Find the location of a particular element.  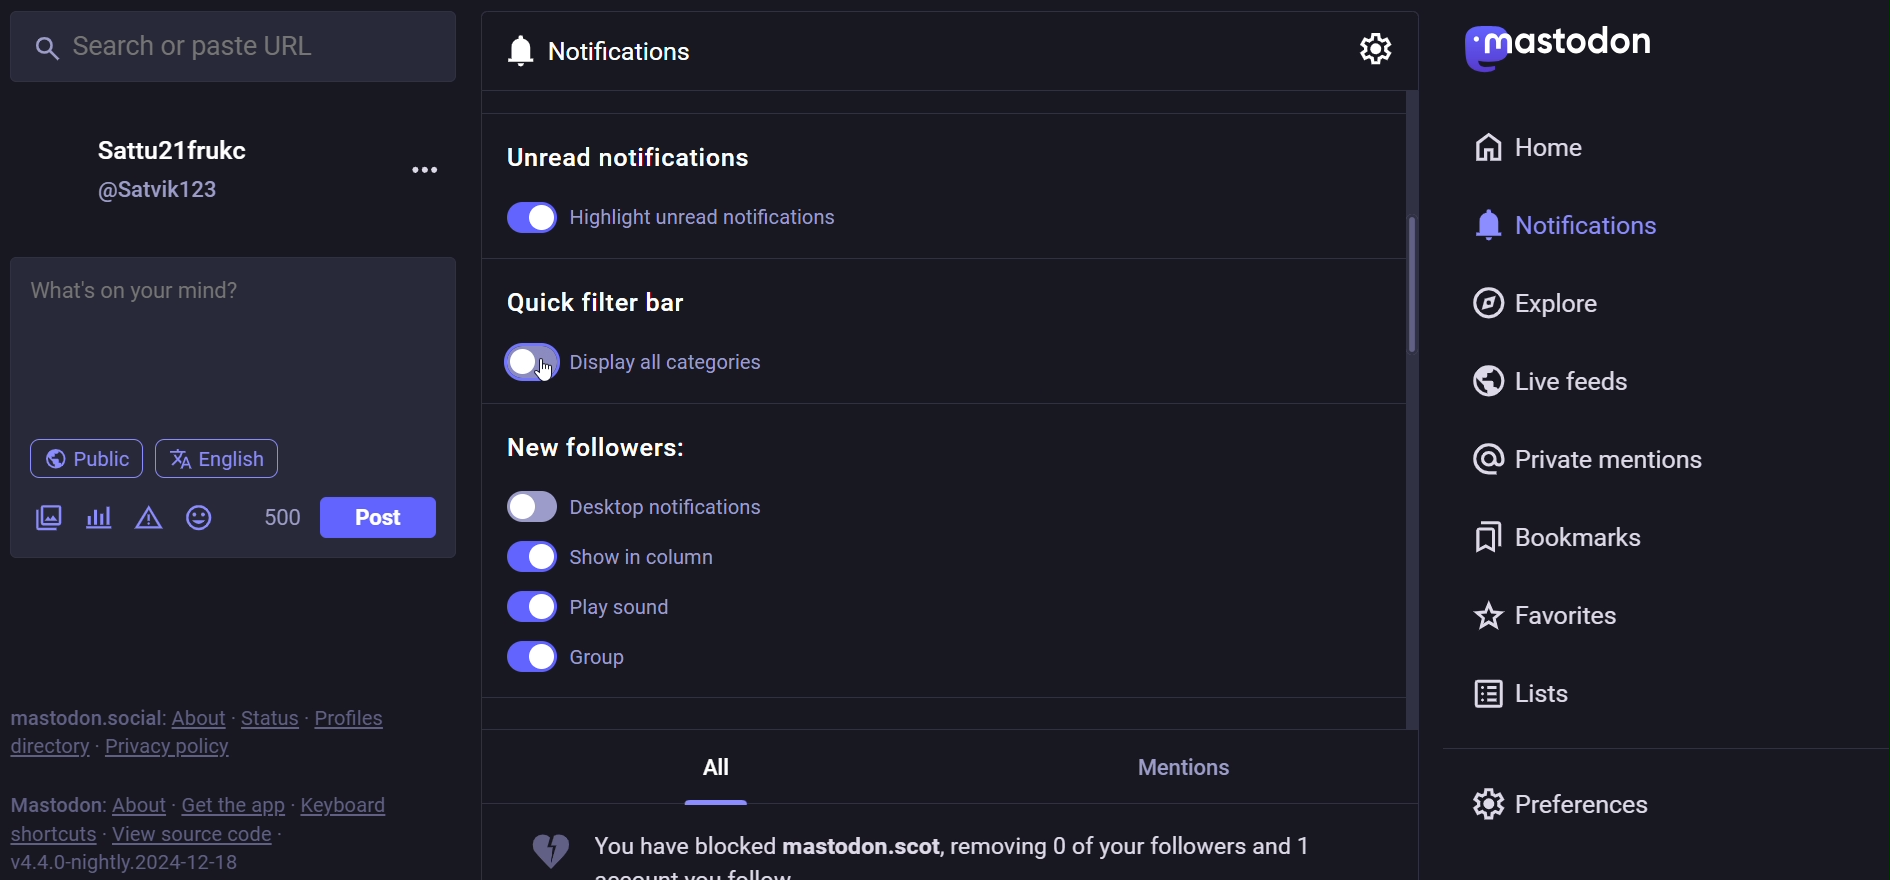

about is located at coordinates (195, 715).